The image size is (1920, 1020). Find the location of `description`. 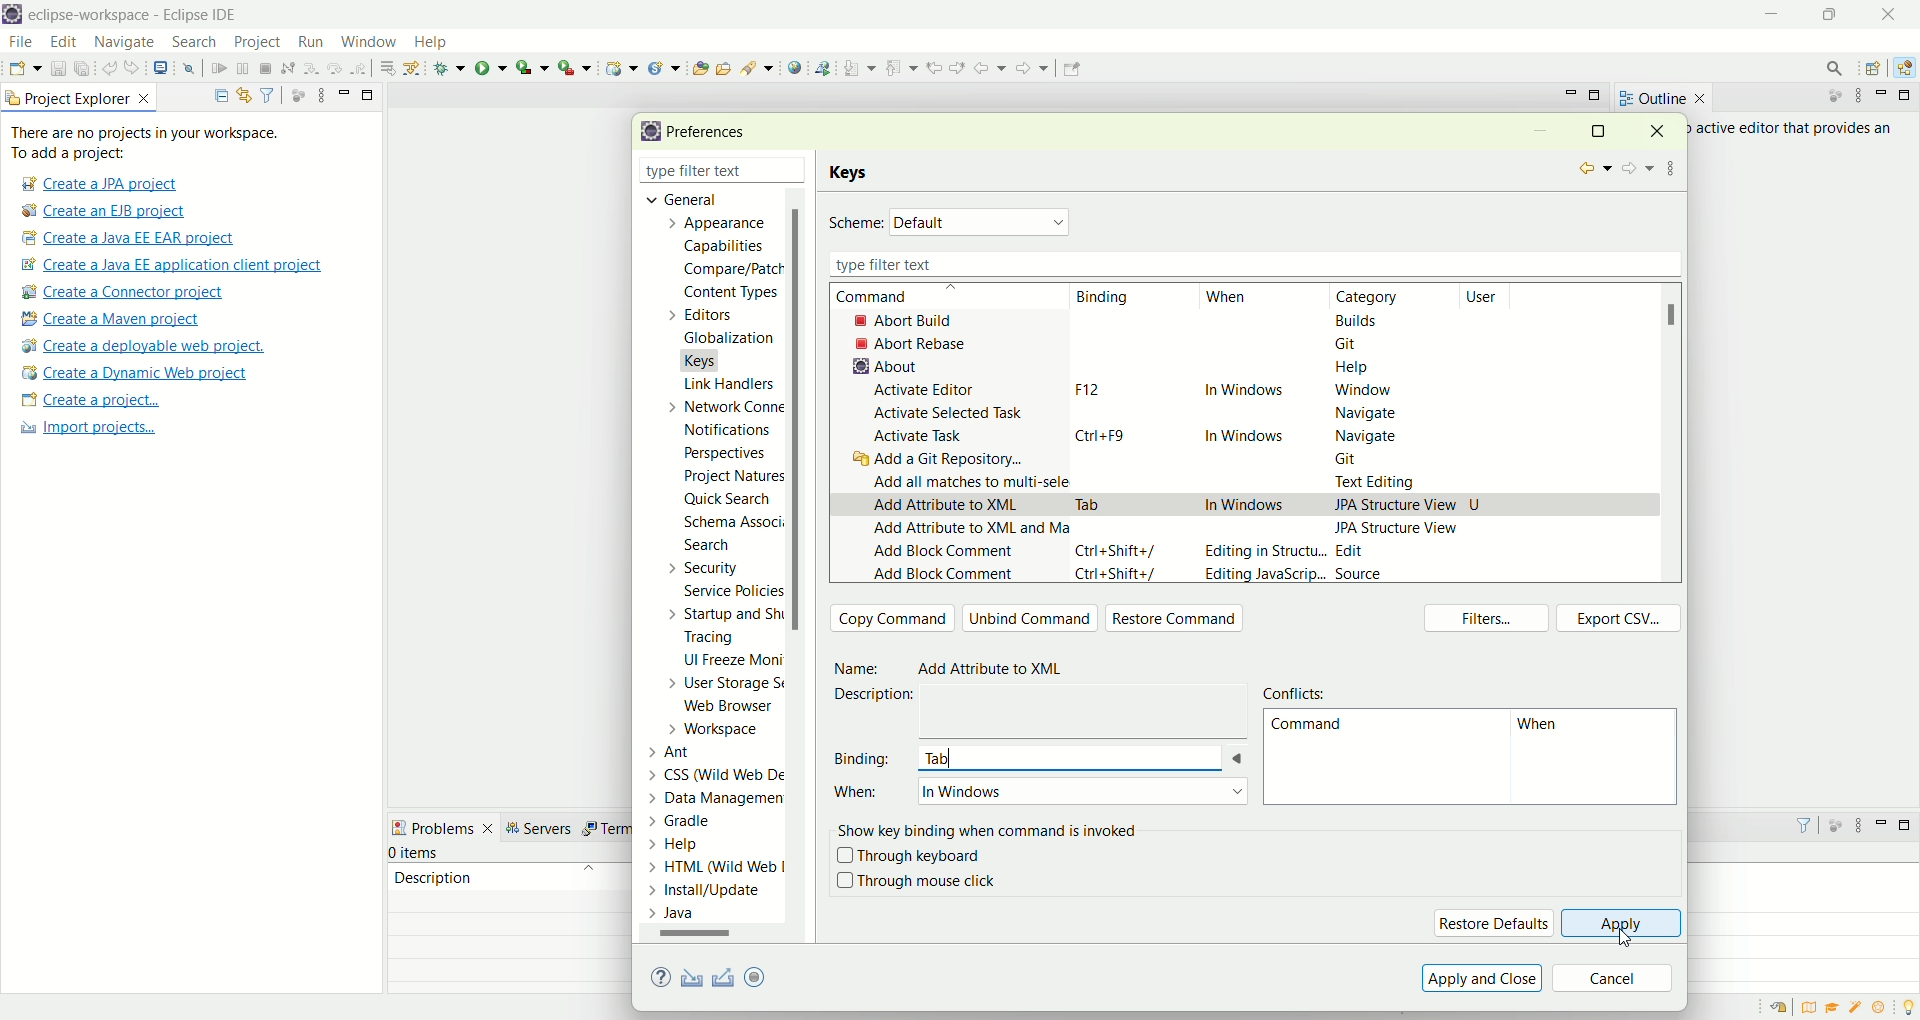

description is located at coordinates (881, 695).